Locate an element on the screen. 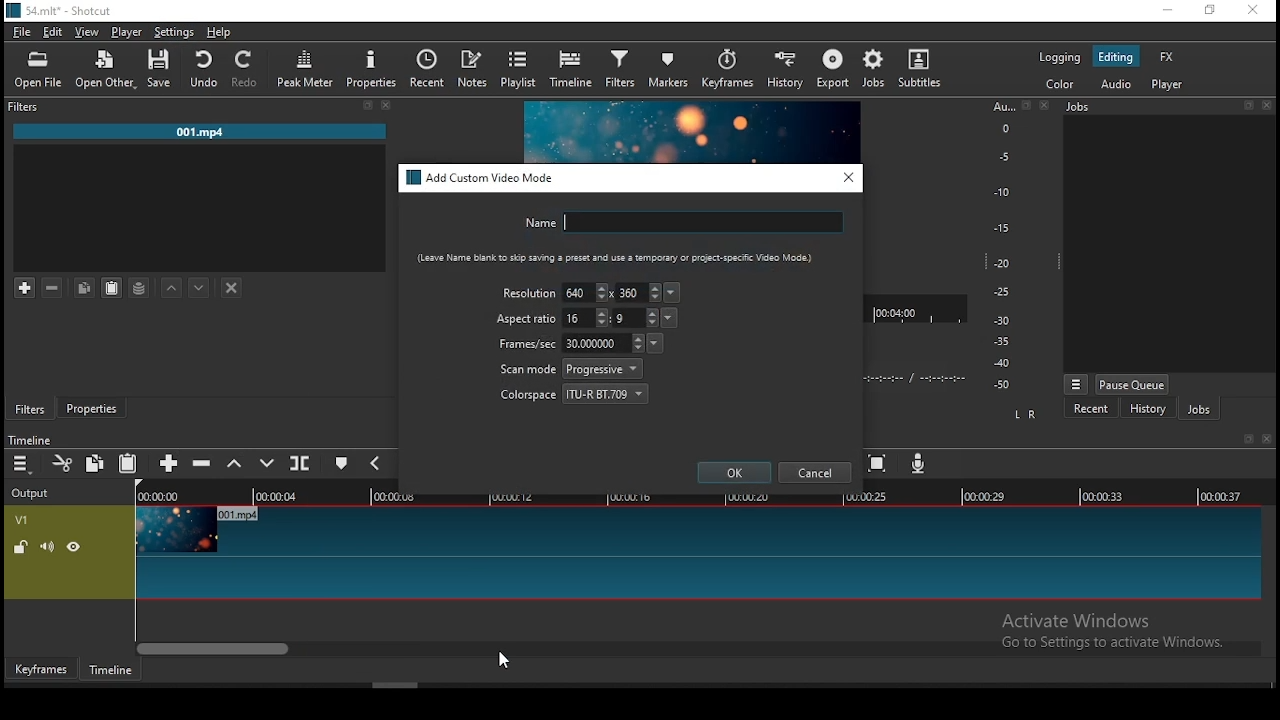 Image resolution: width=1280 pixels, height=720 pixels. peak meter is located at coordinates (305, 69).